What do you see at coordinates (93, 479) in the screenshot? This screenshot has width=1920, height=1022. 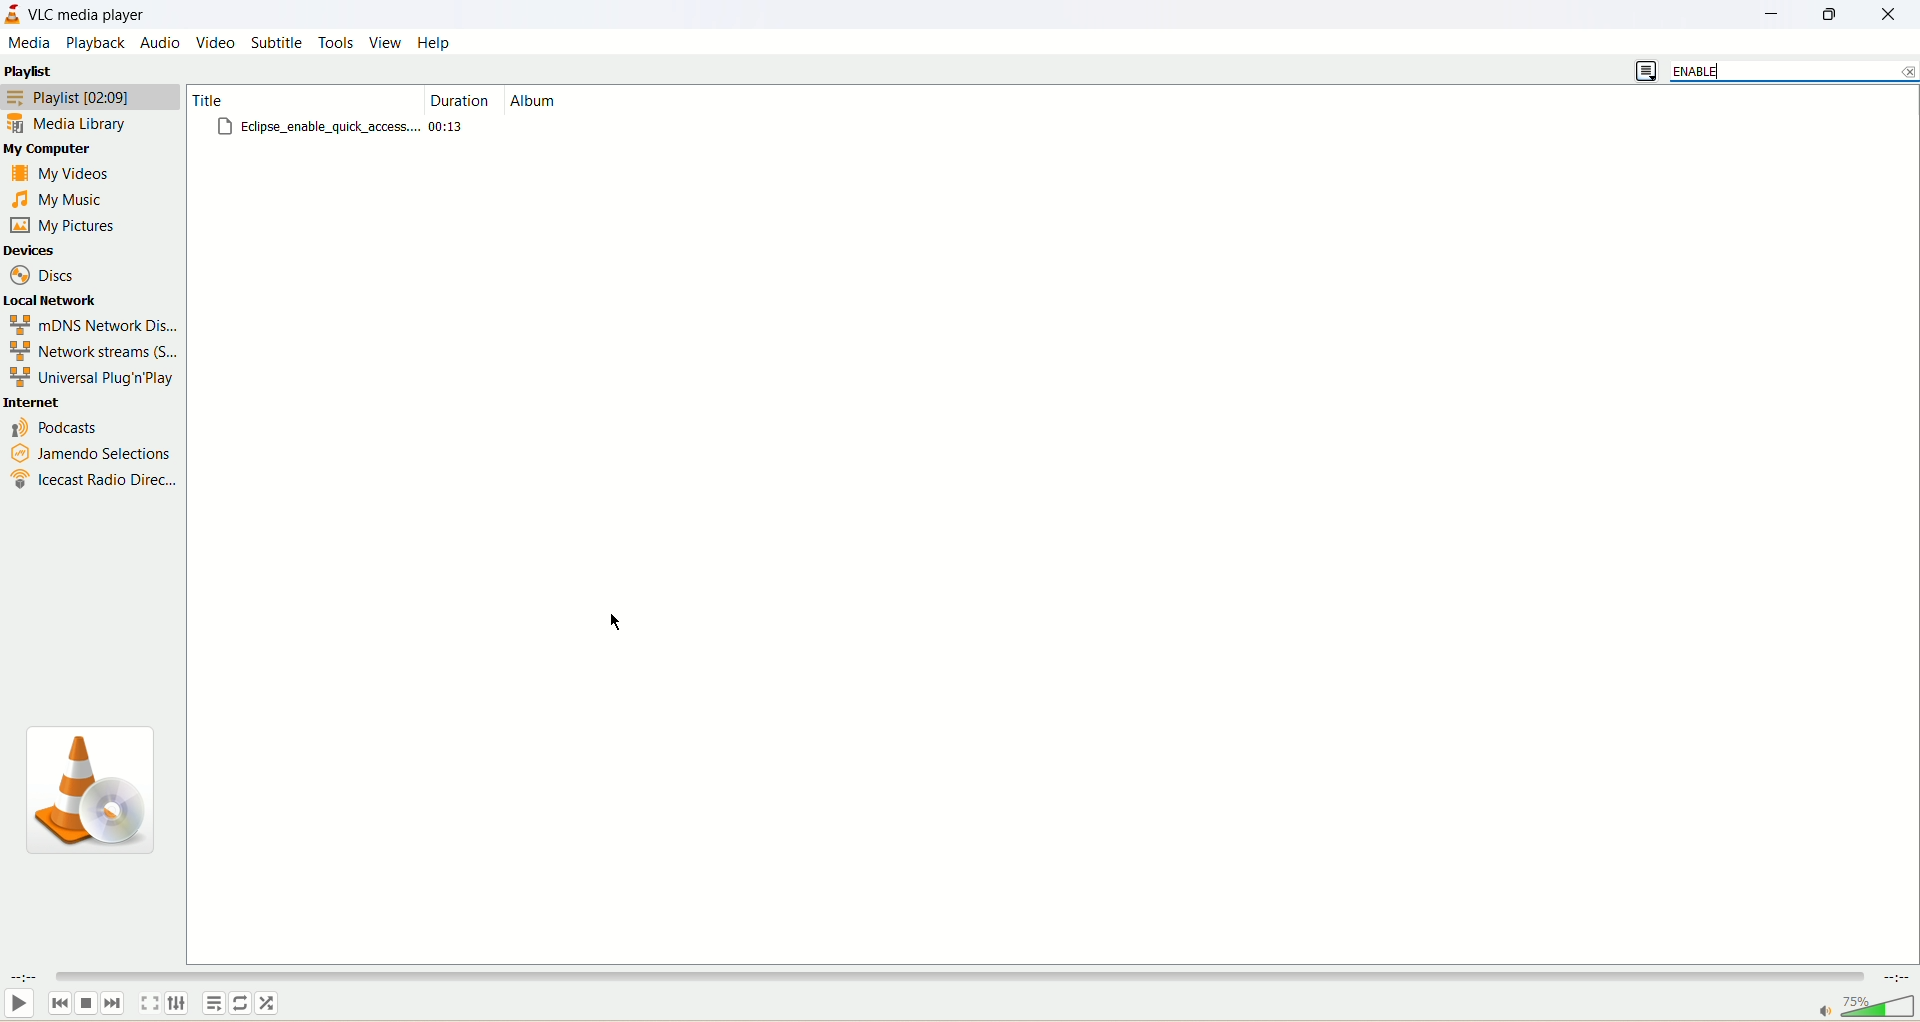 I see `icecast radio direc...` at bounding box center [93, 479].